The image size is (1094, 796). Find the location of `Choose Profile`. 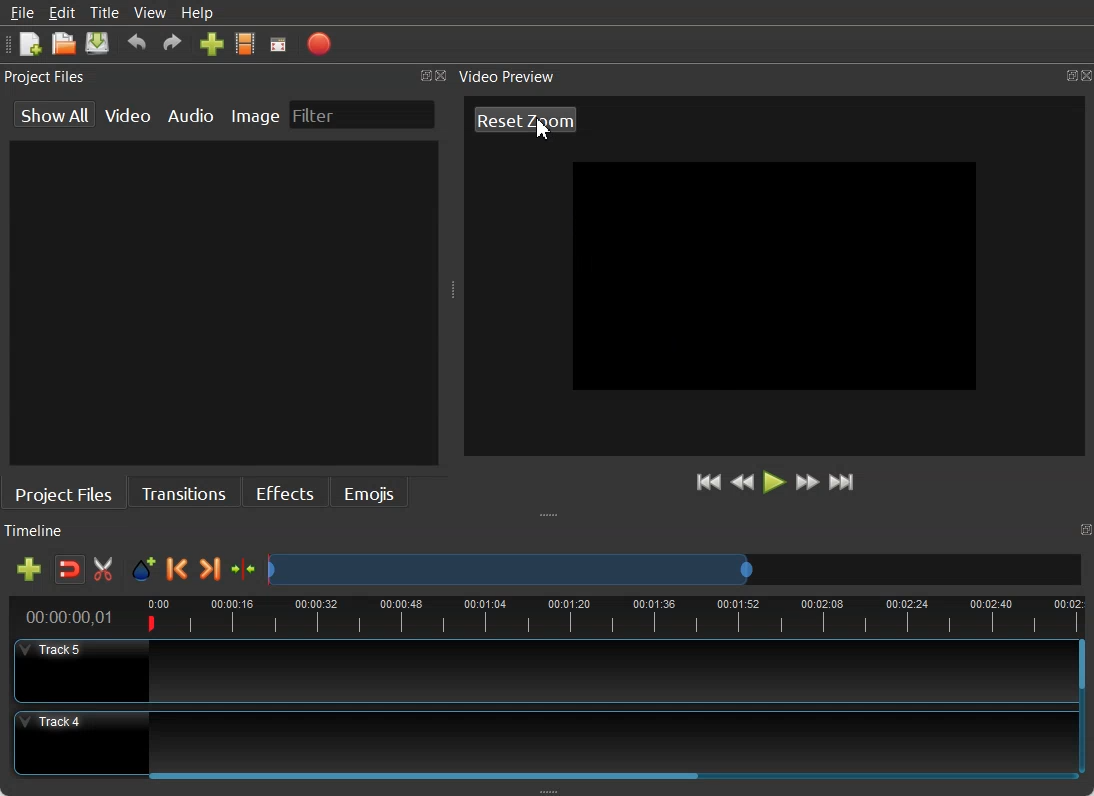

Choose Profile is located at coordinates (246, 43).